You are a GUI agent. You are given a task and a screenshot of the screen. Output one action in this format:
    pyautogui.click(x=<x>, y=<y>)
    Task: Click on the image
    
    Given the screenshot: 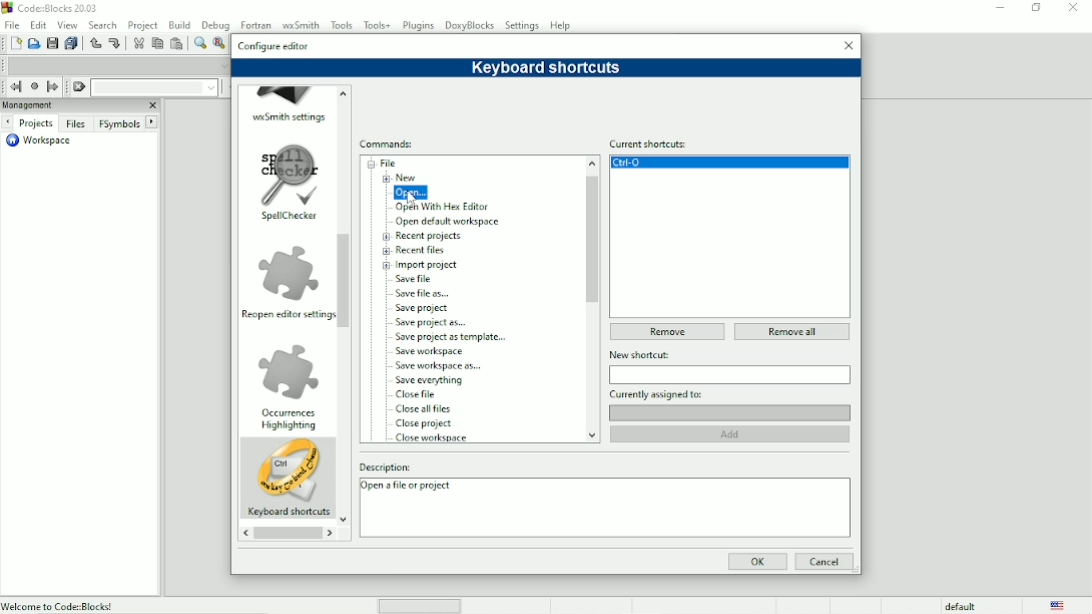 What is the action you would take?
    pyautogui.click(x=289, y=173)
    